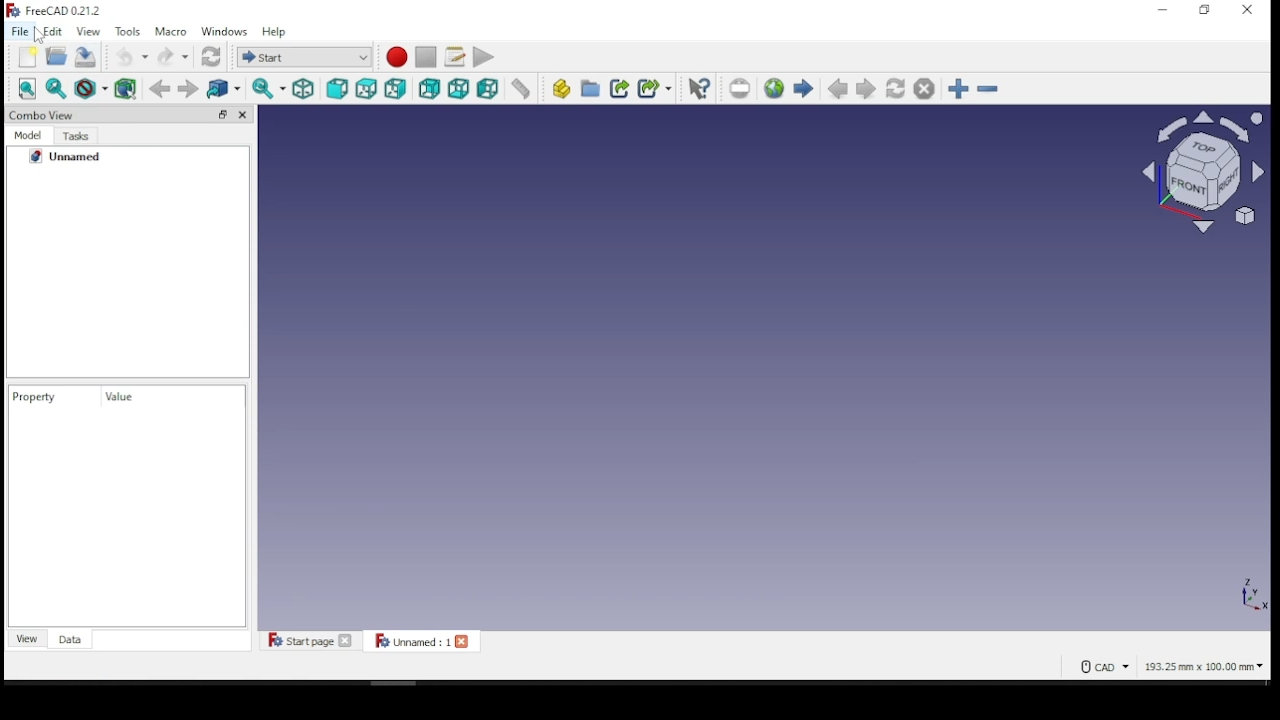 This screenshot has width=1280, height=720. I want to click on close, so click(1248, 10).